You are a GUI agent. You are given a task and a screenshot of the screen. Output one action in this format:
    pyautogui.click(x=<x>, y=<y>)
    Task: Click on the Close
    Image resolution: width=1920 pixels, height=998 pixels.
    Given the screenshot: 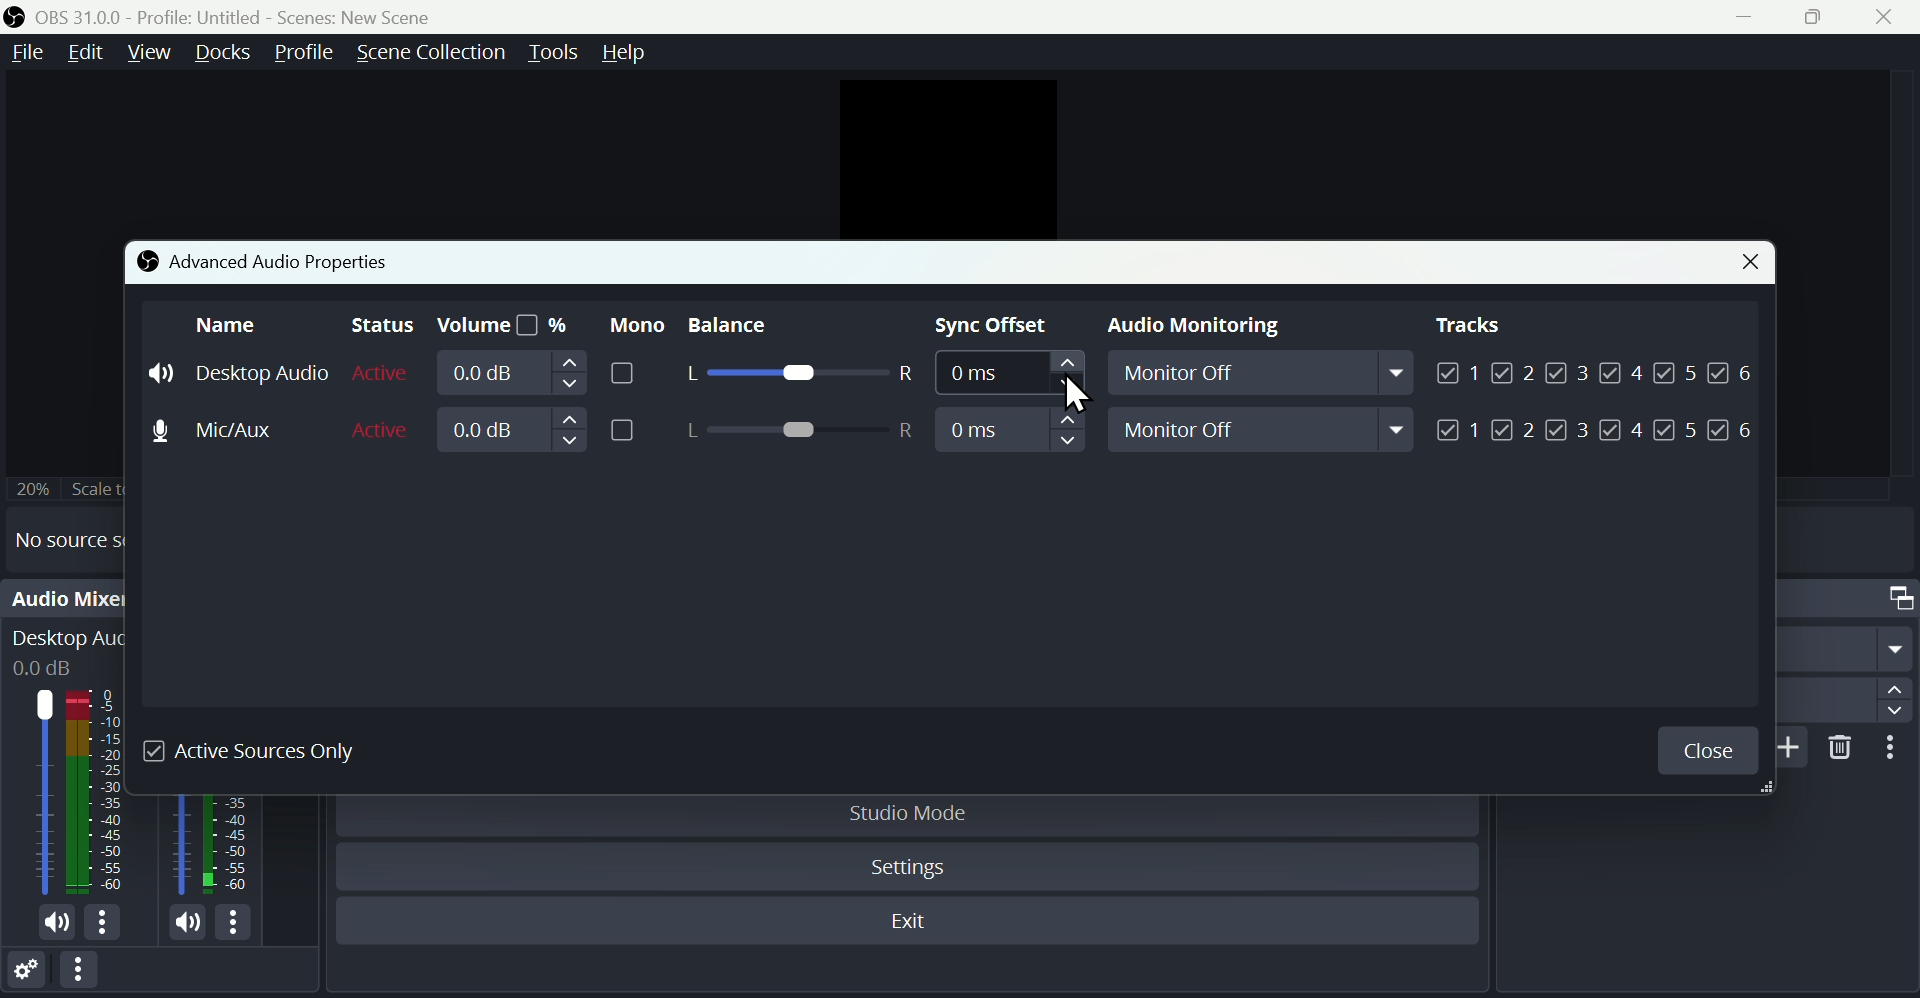 What is the action you would take?
    pyautogui.click(x=1707, y=751)
    